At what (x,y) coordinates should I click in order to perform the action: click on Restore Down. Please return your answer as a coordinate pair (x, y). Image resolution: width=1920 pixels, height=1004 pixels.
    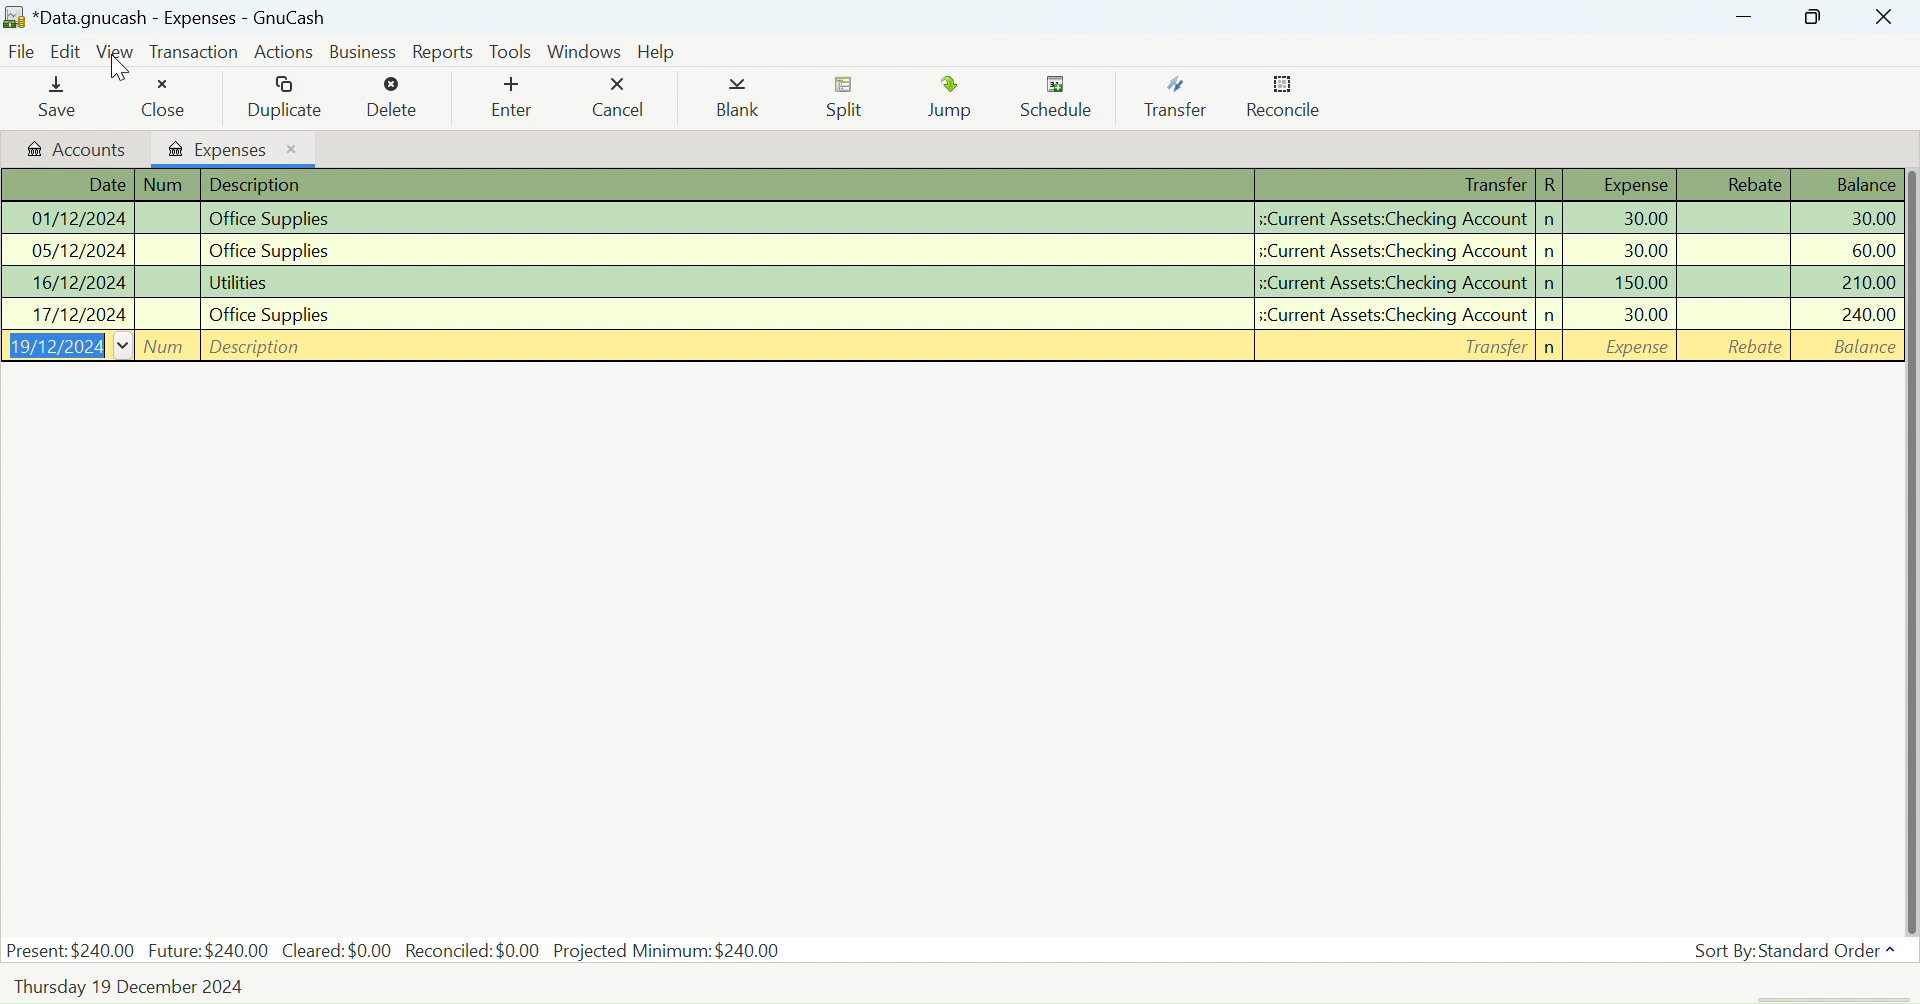
    Looking at the image, I should click on (1744, 16).